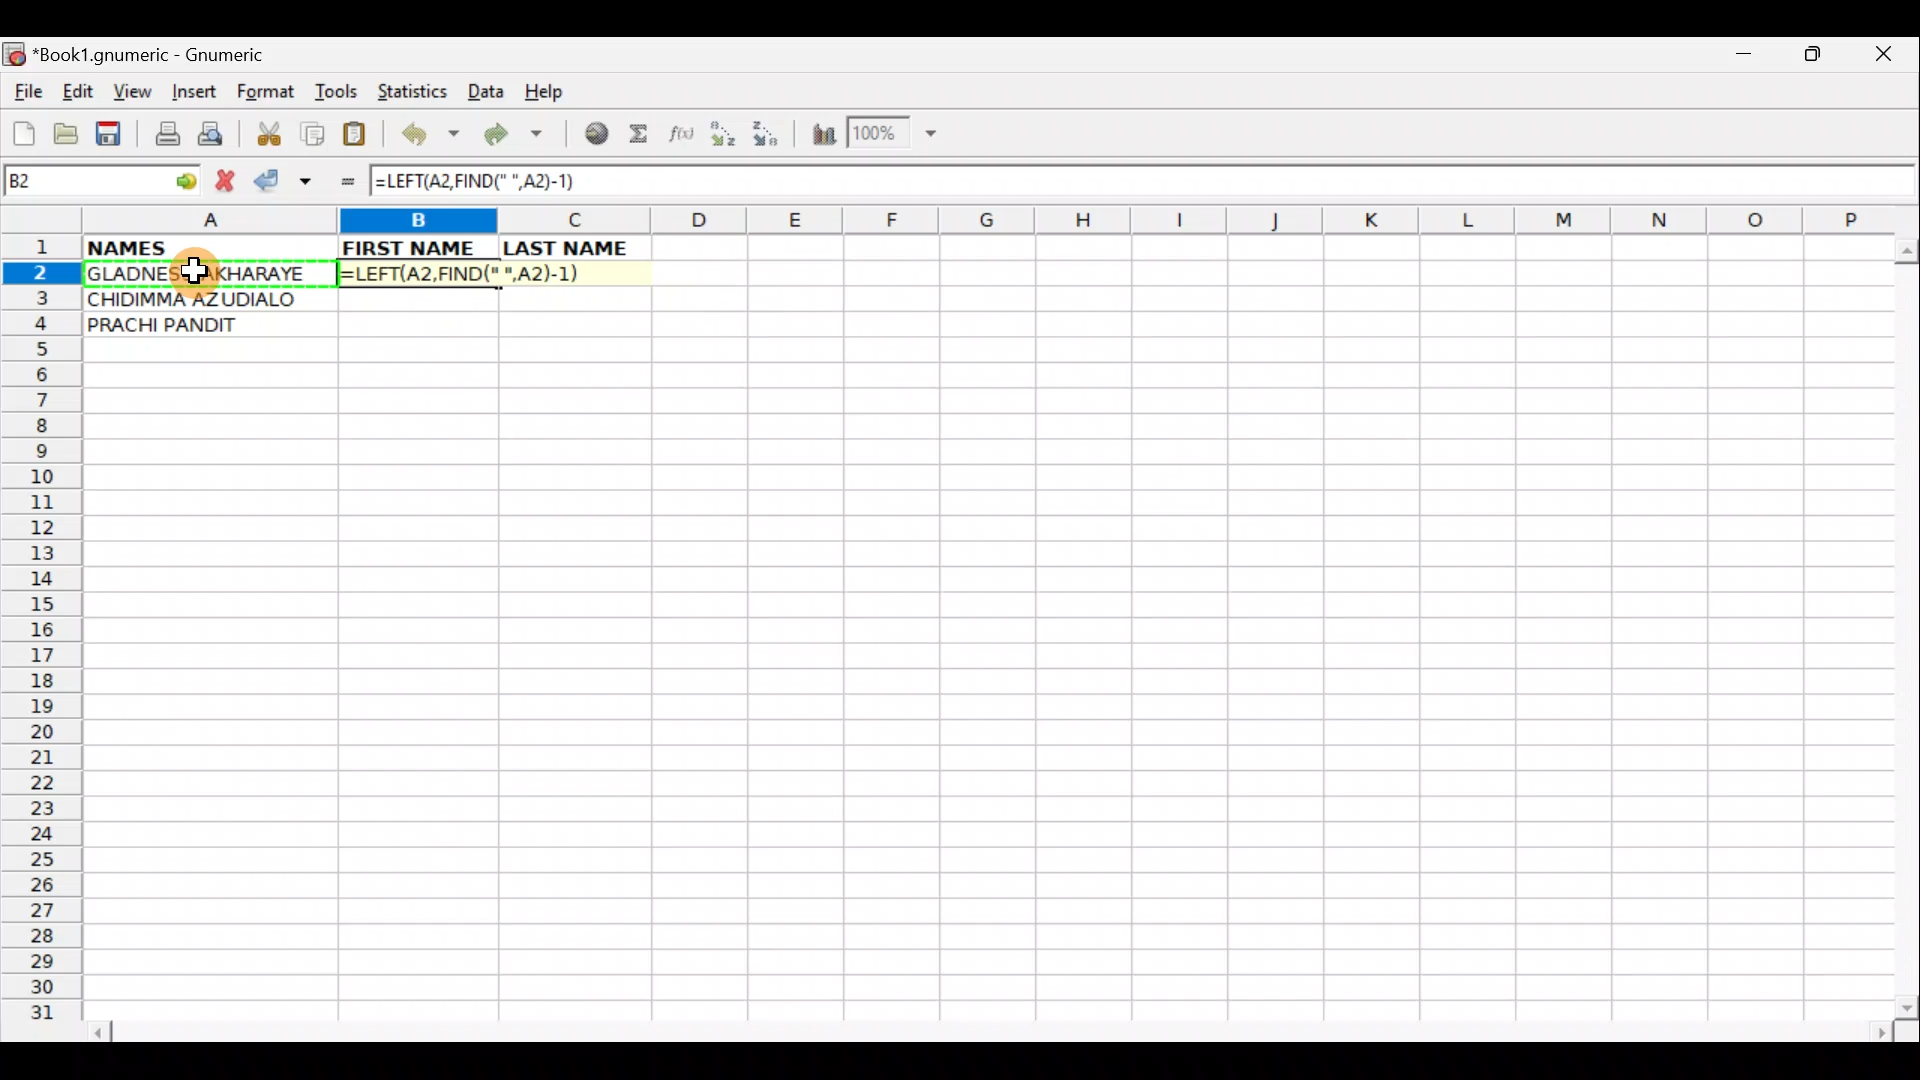 The width and height of the screenshot is (1920, 1080). I want to click on Sum in the current cell, so click(645, 135).